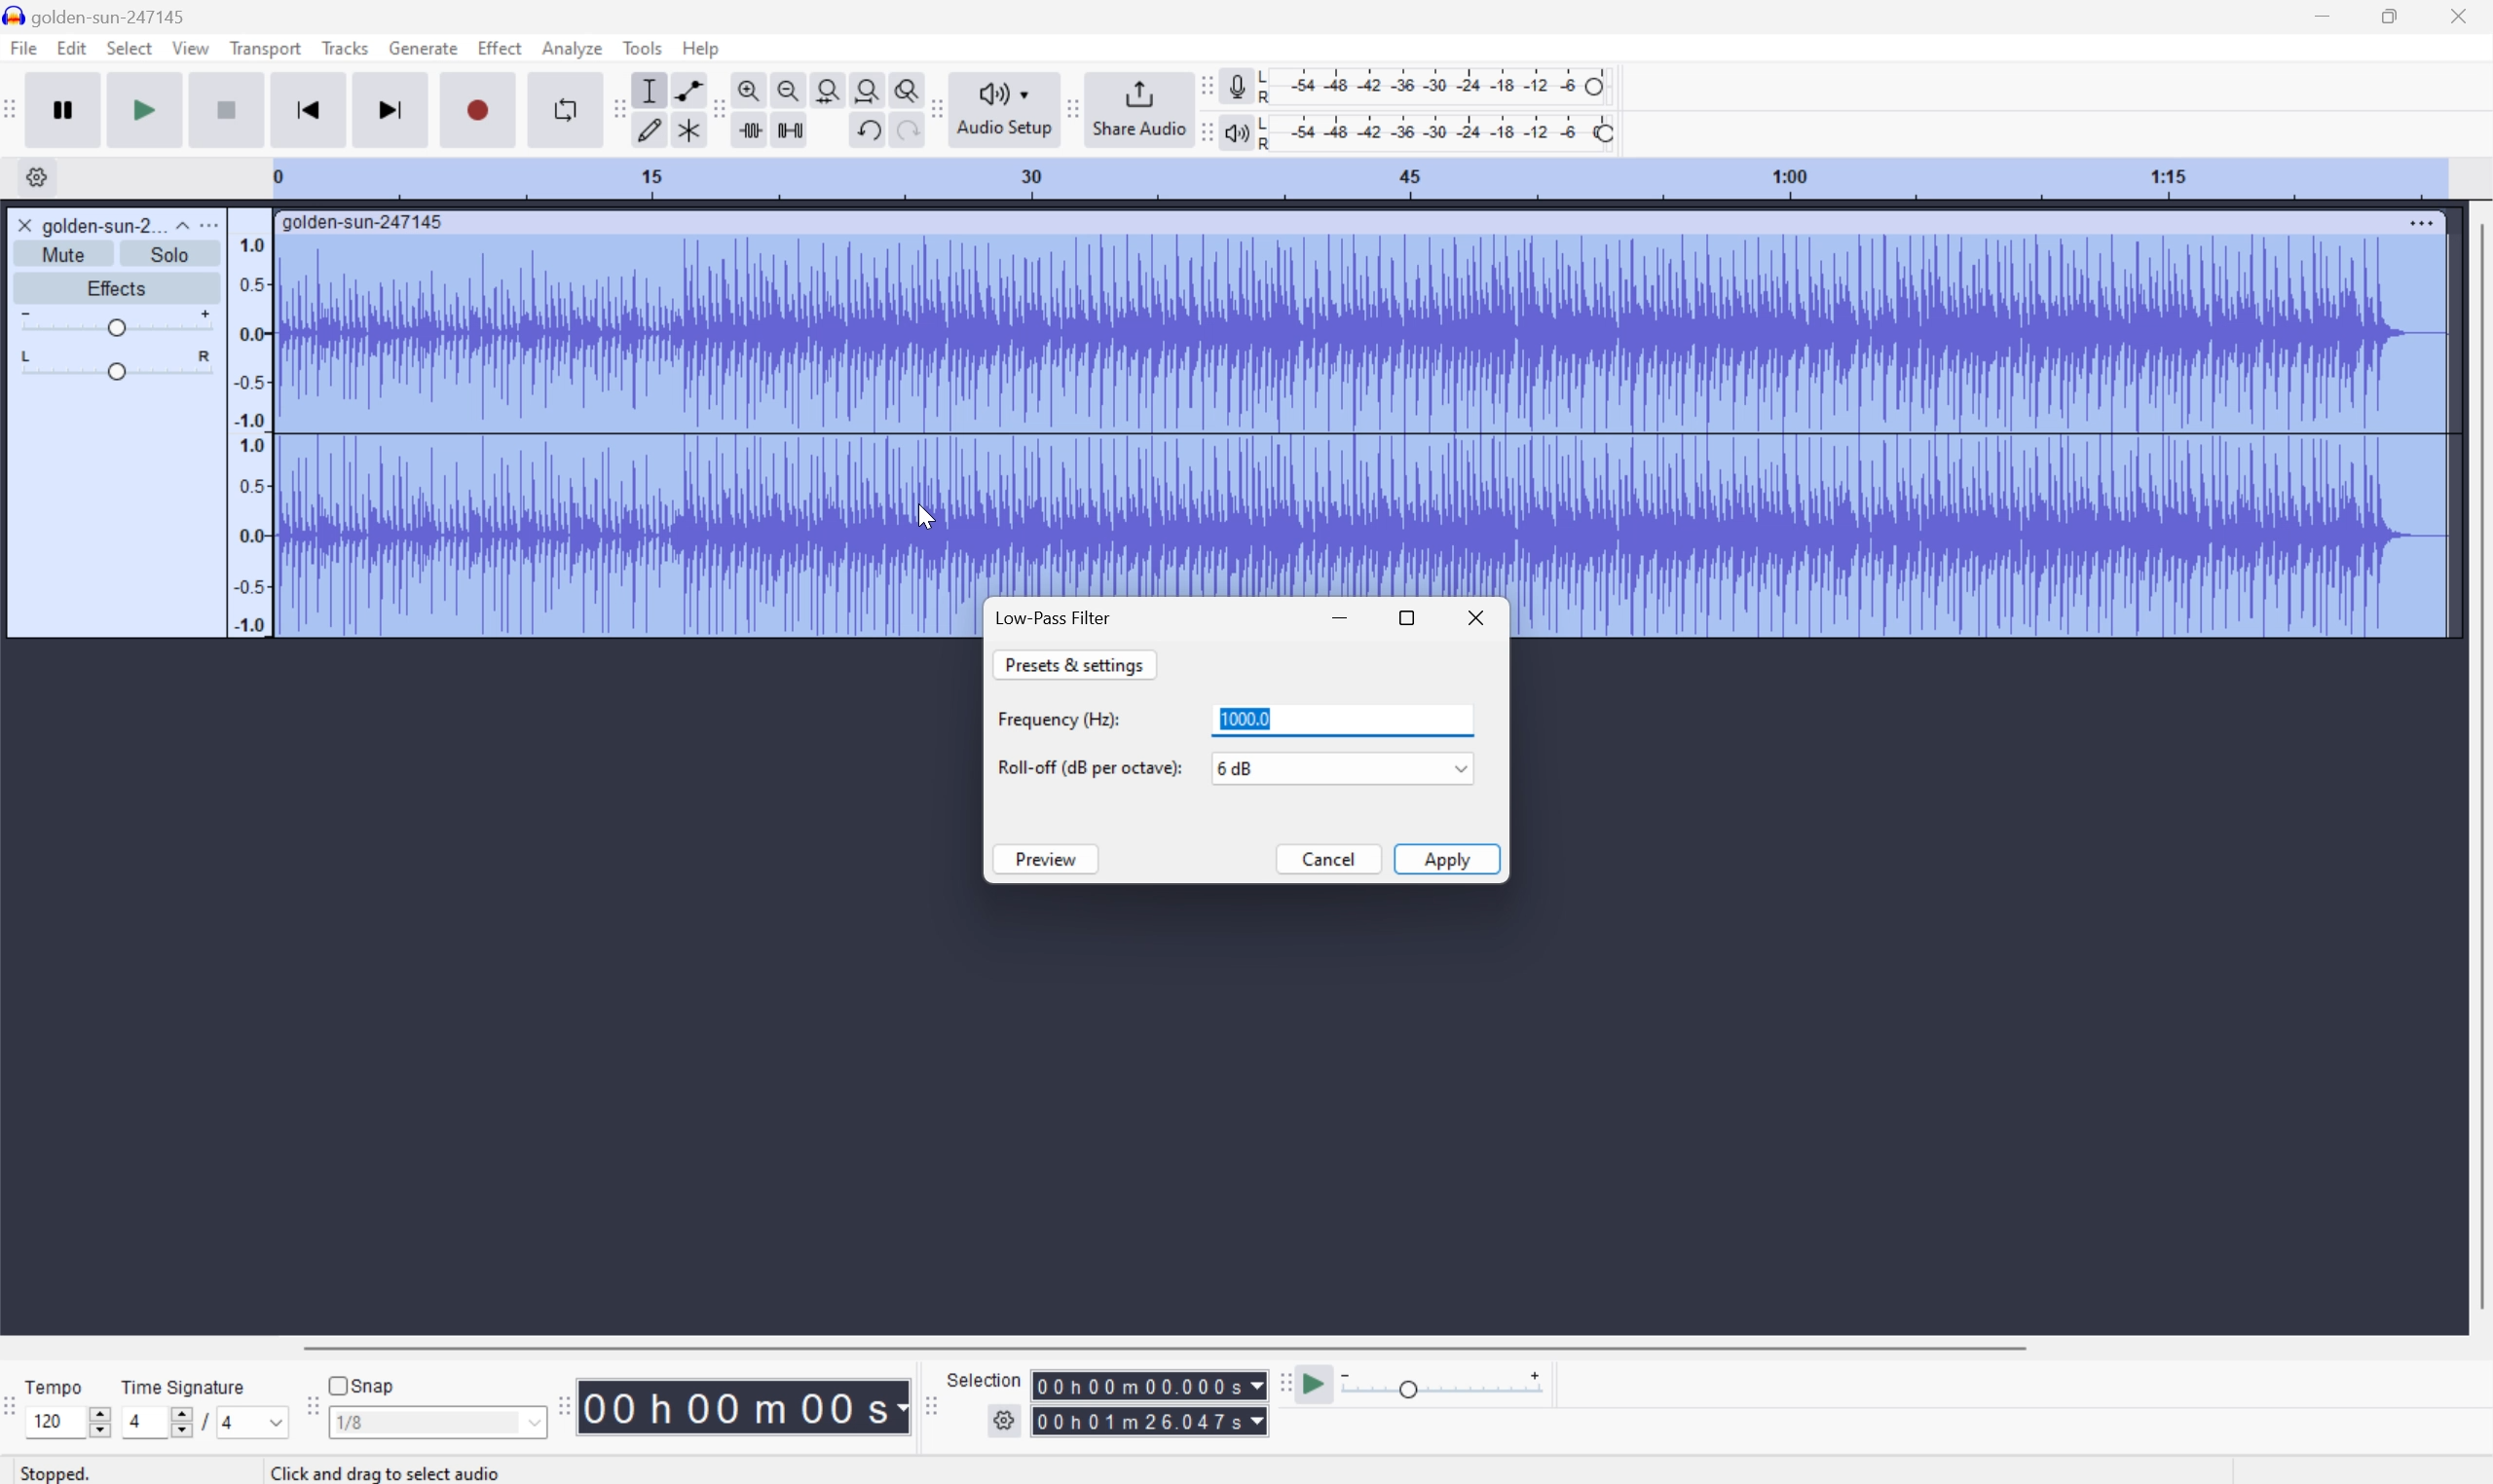 This screenshot has width=2493, height=1484. I want to click on Selection tool, so click(650, 90).